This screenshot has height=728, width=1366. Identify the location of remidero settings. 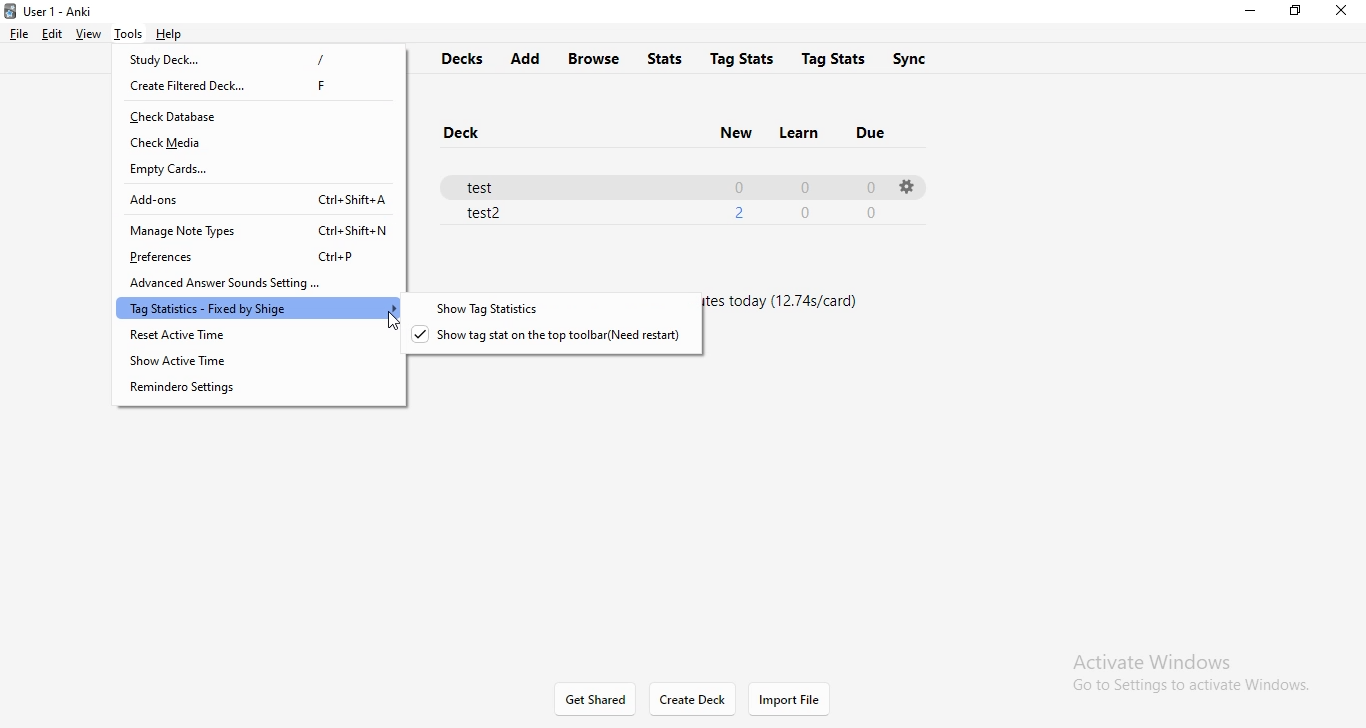
(267, 392).